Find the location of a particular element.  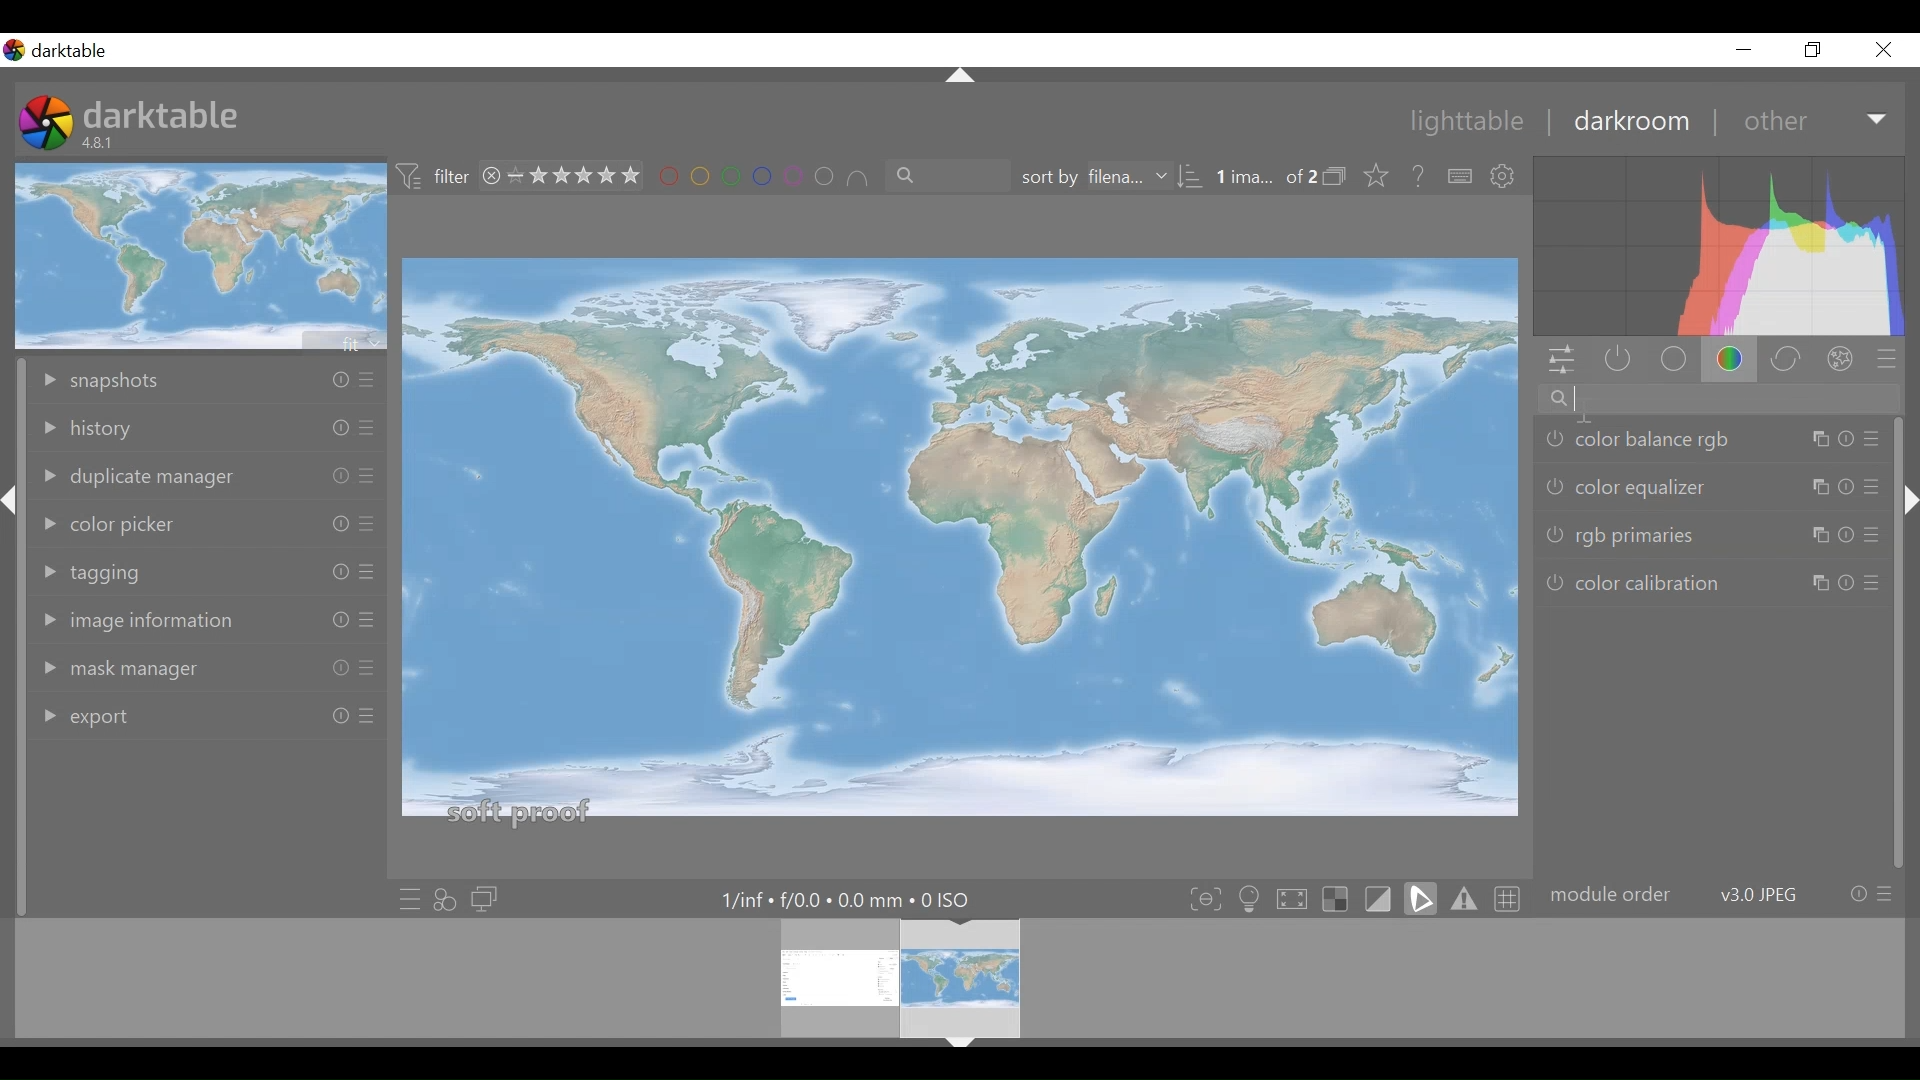

 is located at coordinates (329, 428).